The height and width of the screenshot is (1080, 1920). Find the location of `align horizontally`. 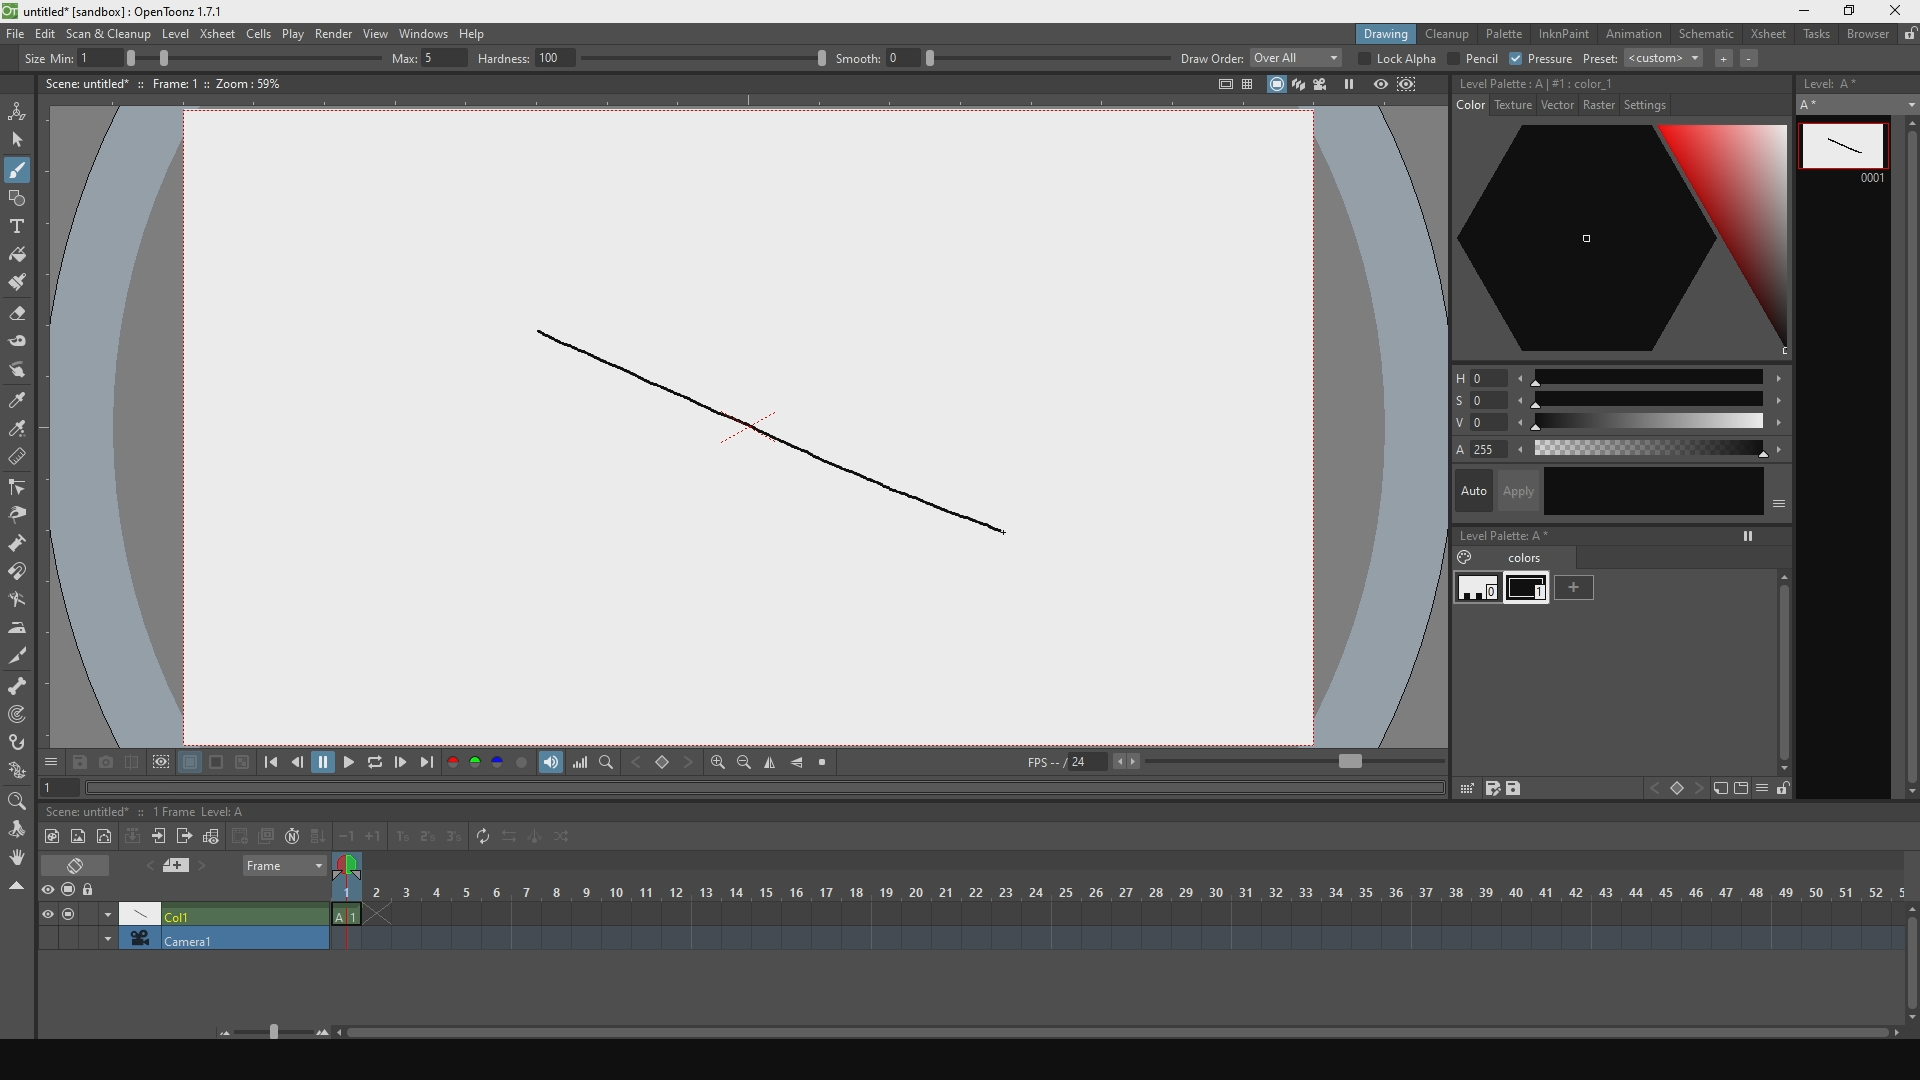

align horizontally is located at coordinates (799, 764).